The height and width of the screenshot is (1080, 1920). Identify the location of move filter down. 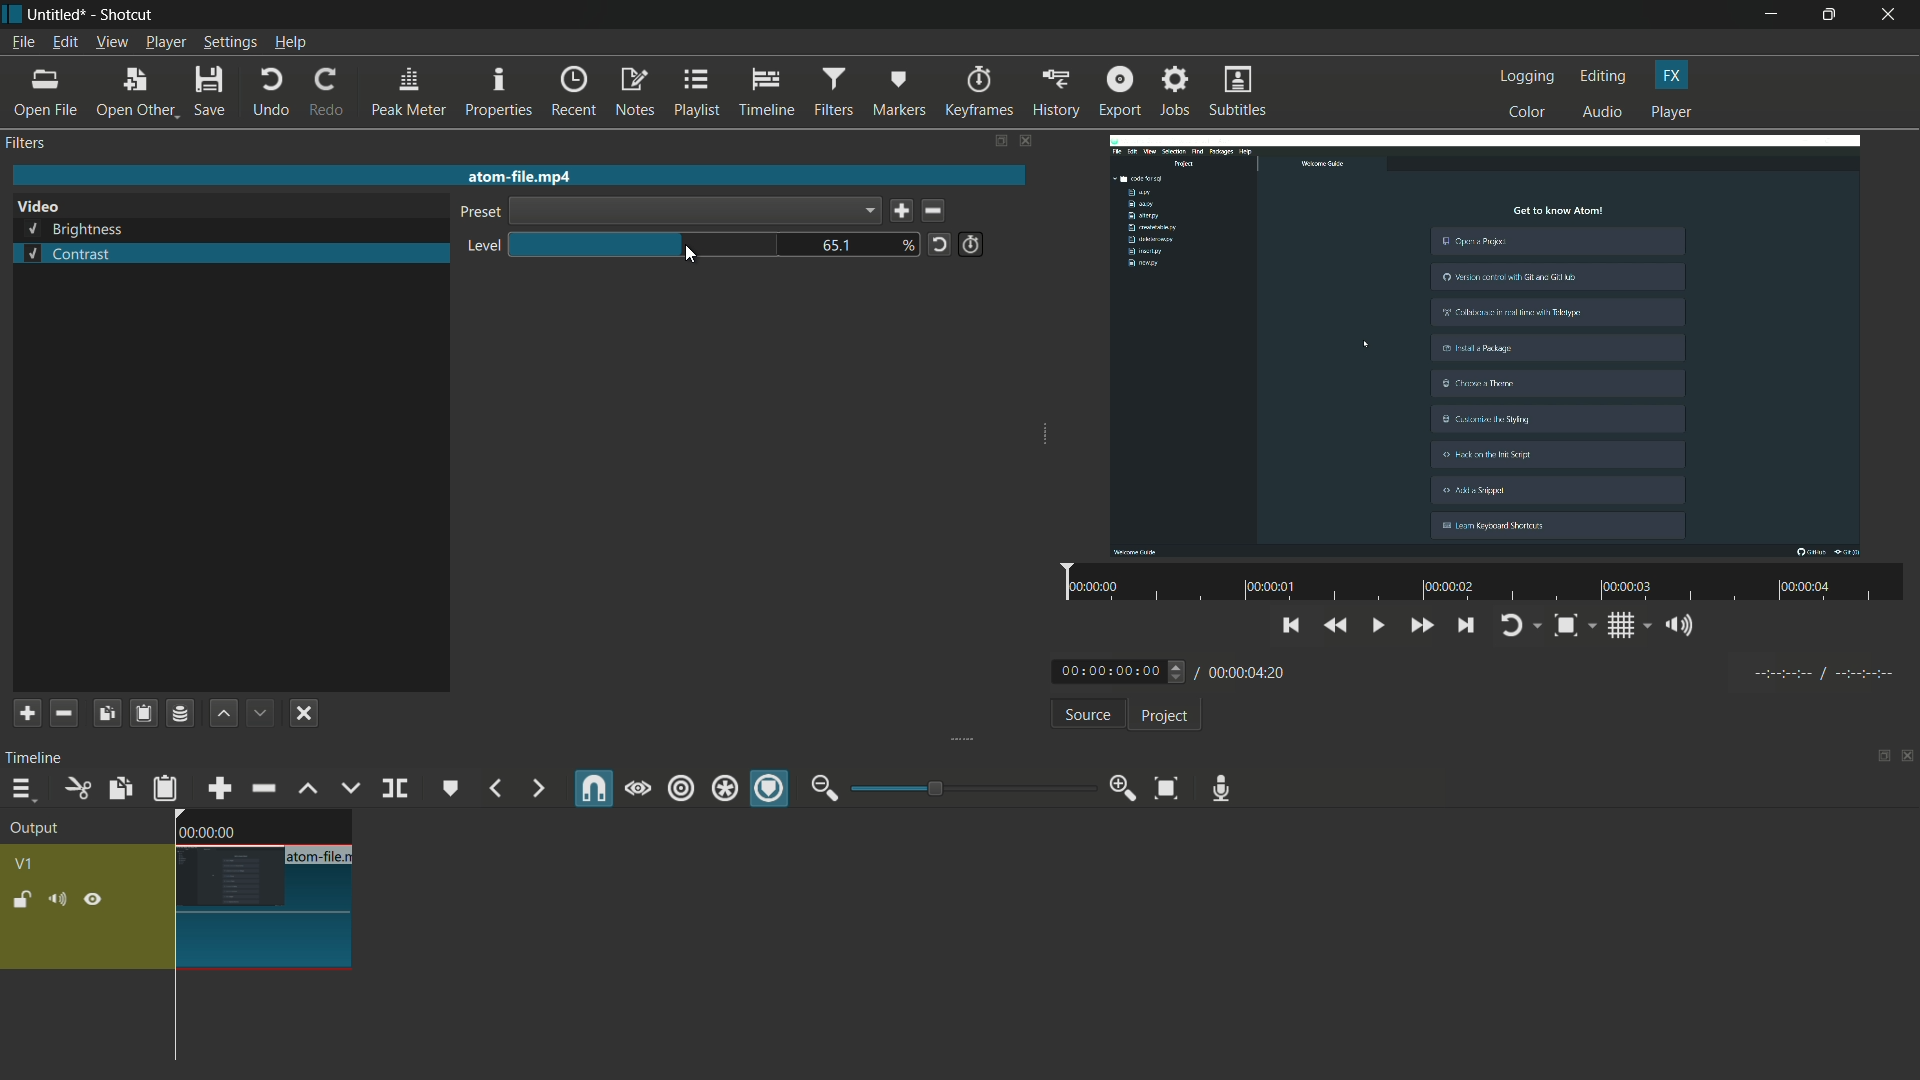
(262, 713).